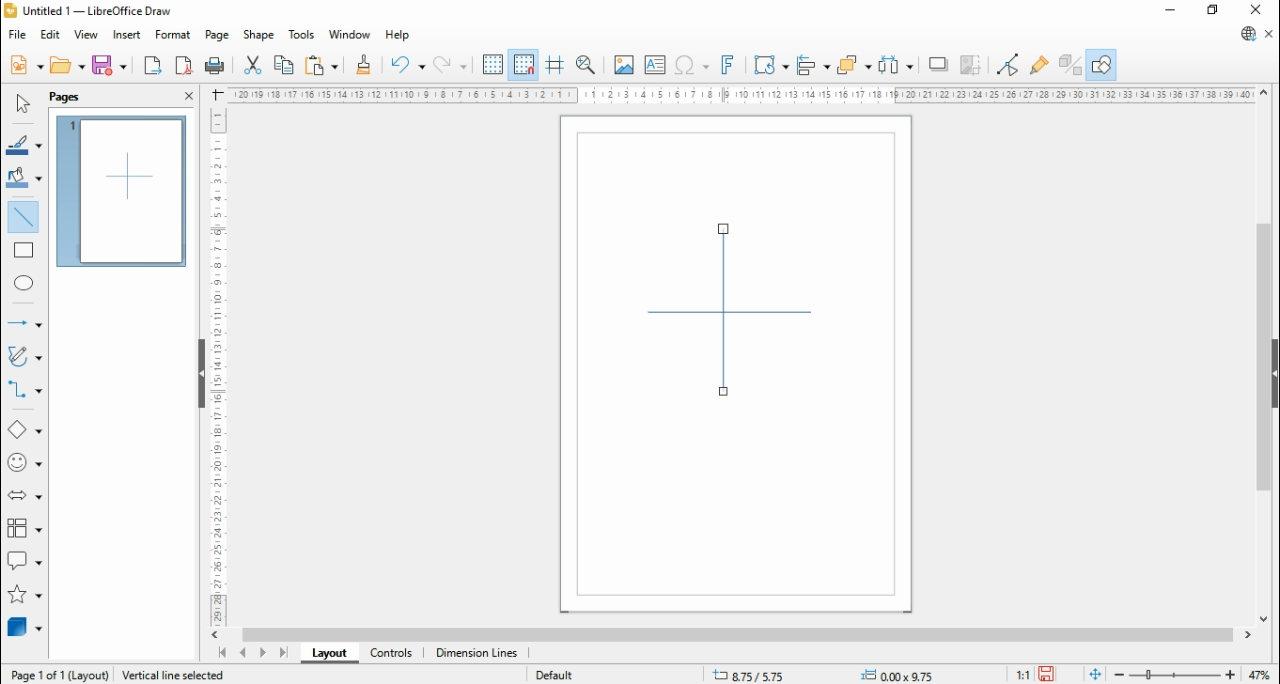  What do you see at coordinates (725, 389) in the screenshot?
I see `mouse pointer` at bounding box center [725, 389].